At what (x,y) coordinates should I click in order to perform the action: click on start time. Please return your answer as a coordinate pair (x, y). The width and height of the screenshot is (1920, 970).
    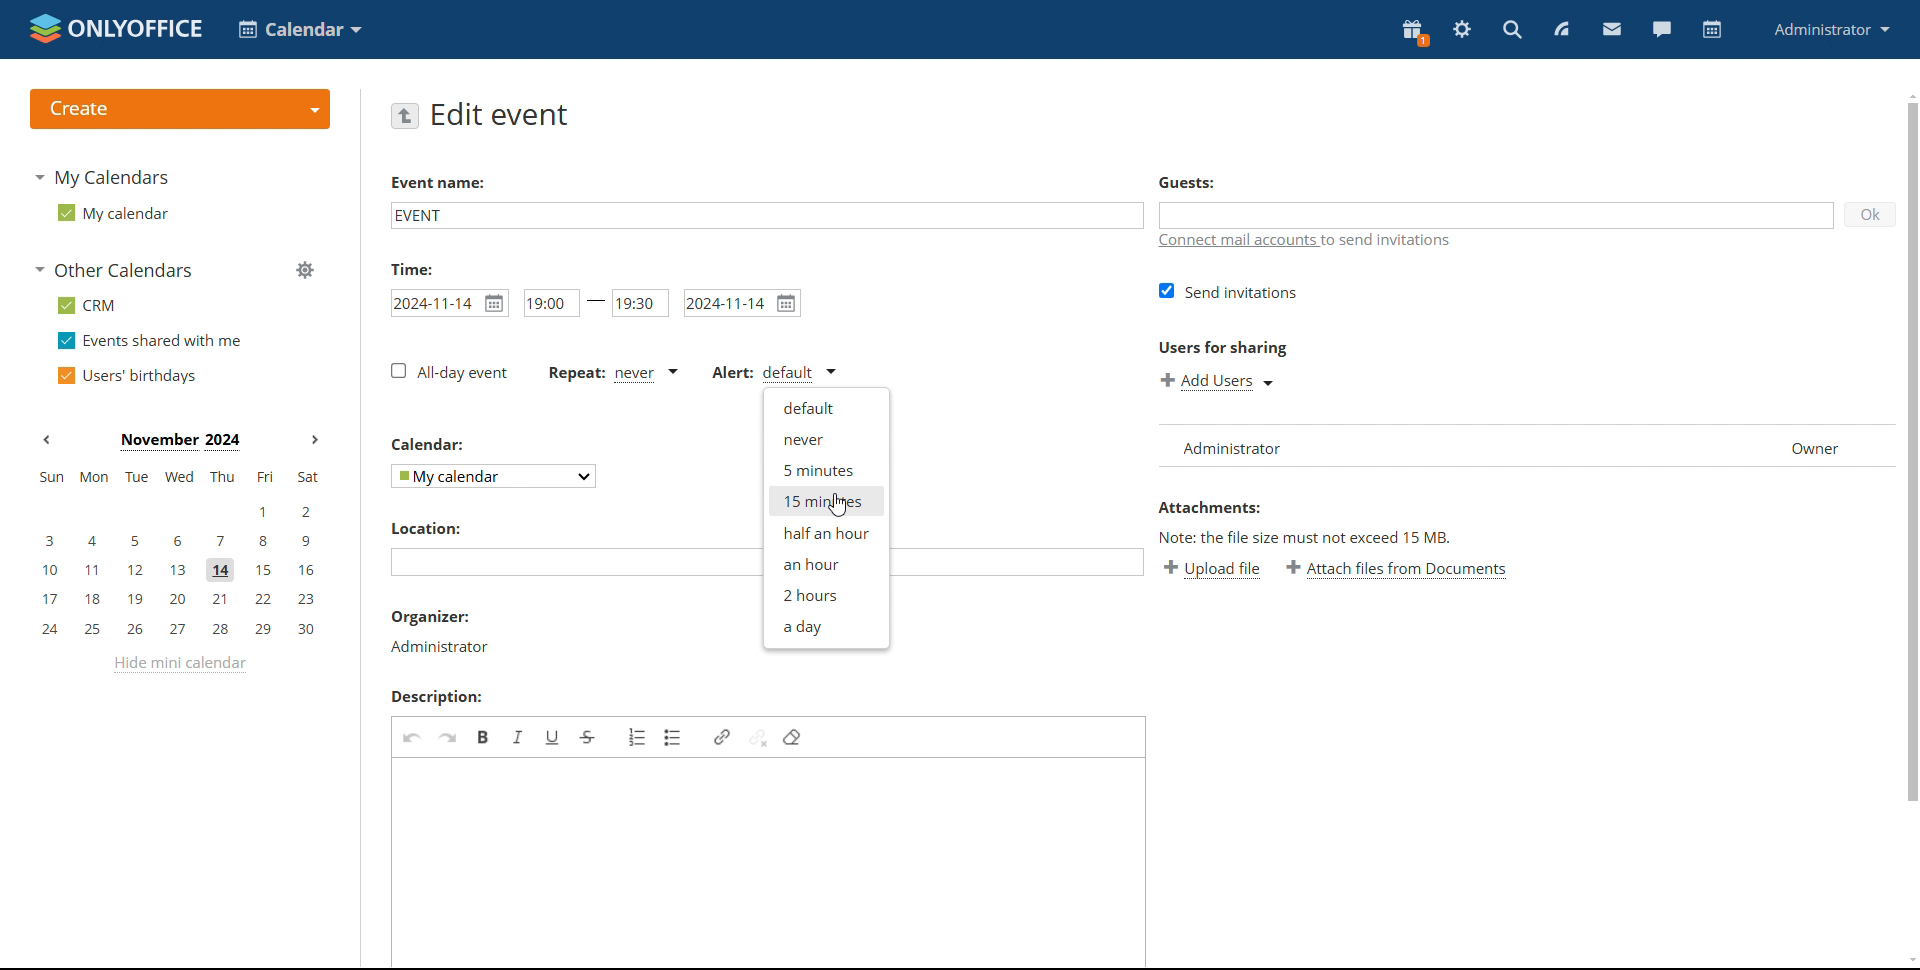
    Looking at the image, I should click on (450, 303).